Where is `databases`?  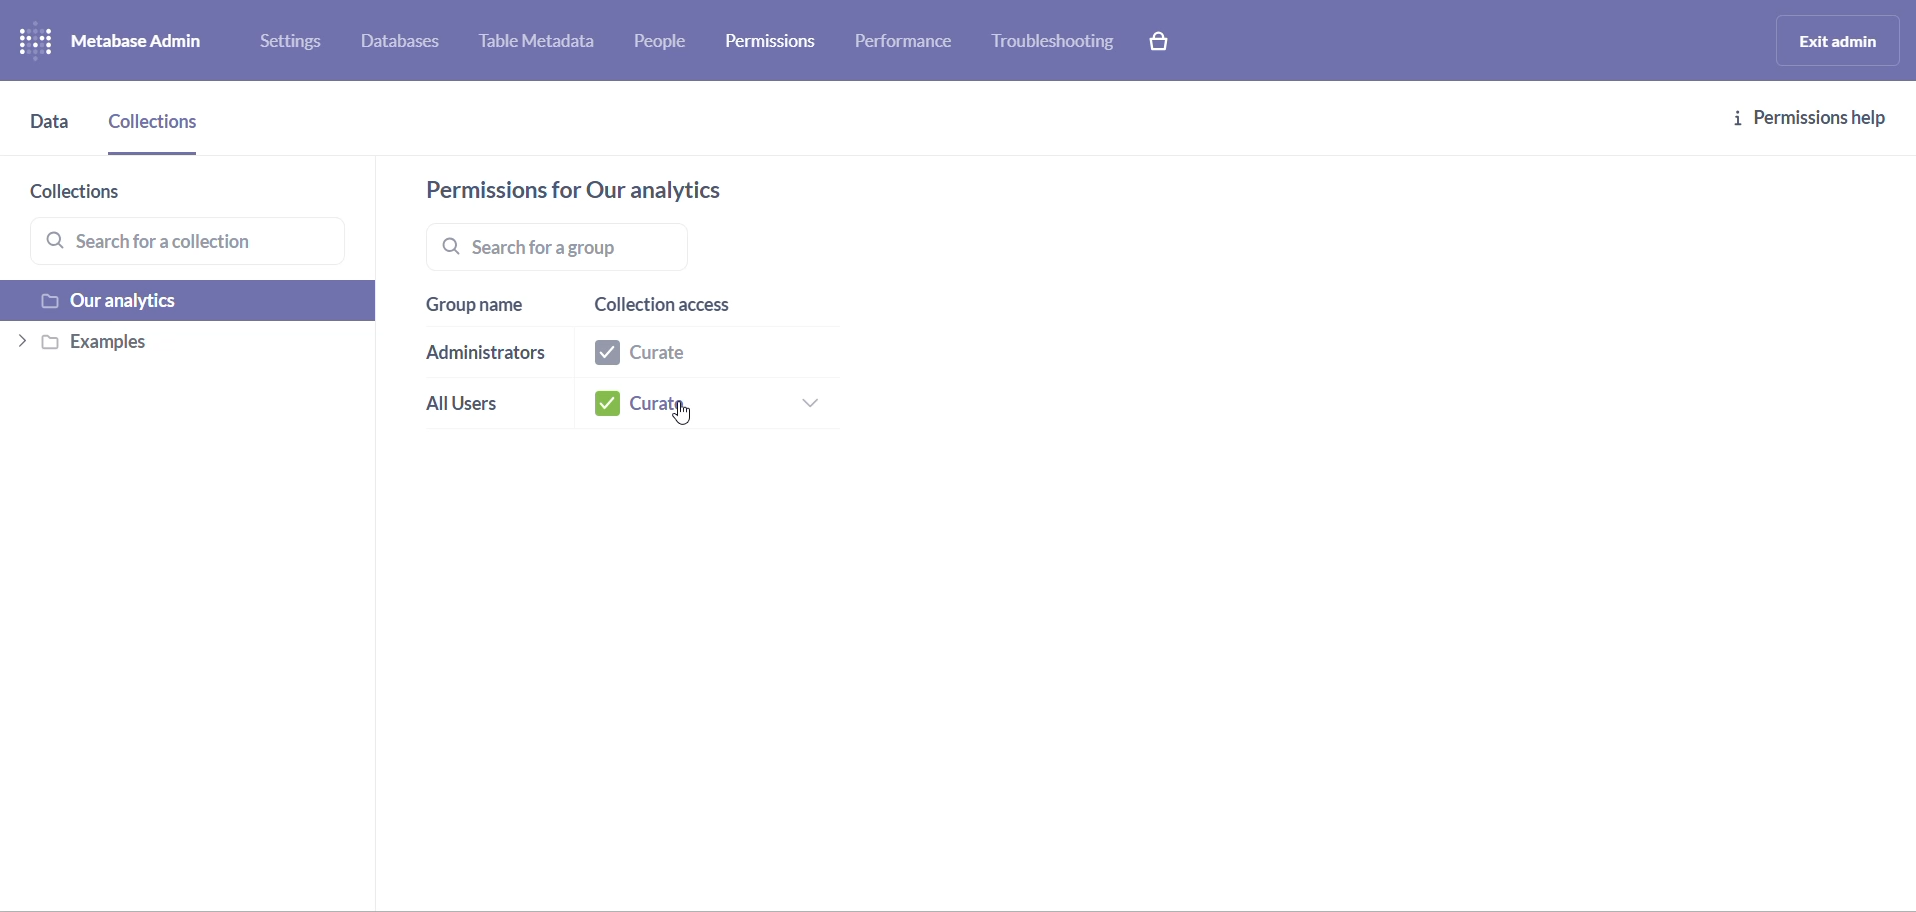 databases is located at coordinates (411, 44).